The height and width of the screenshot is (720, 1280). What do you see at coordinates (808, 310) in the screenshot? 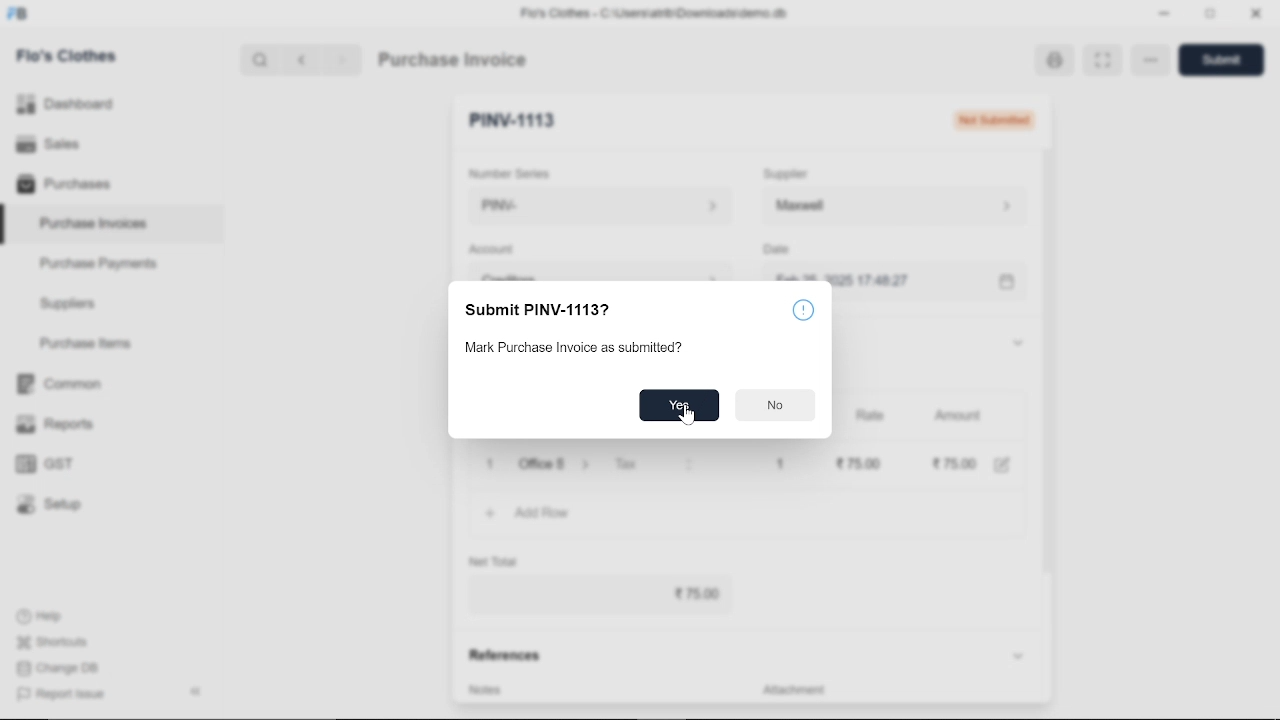
I see `info` at bounding box center [808, 310].